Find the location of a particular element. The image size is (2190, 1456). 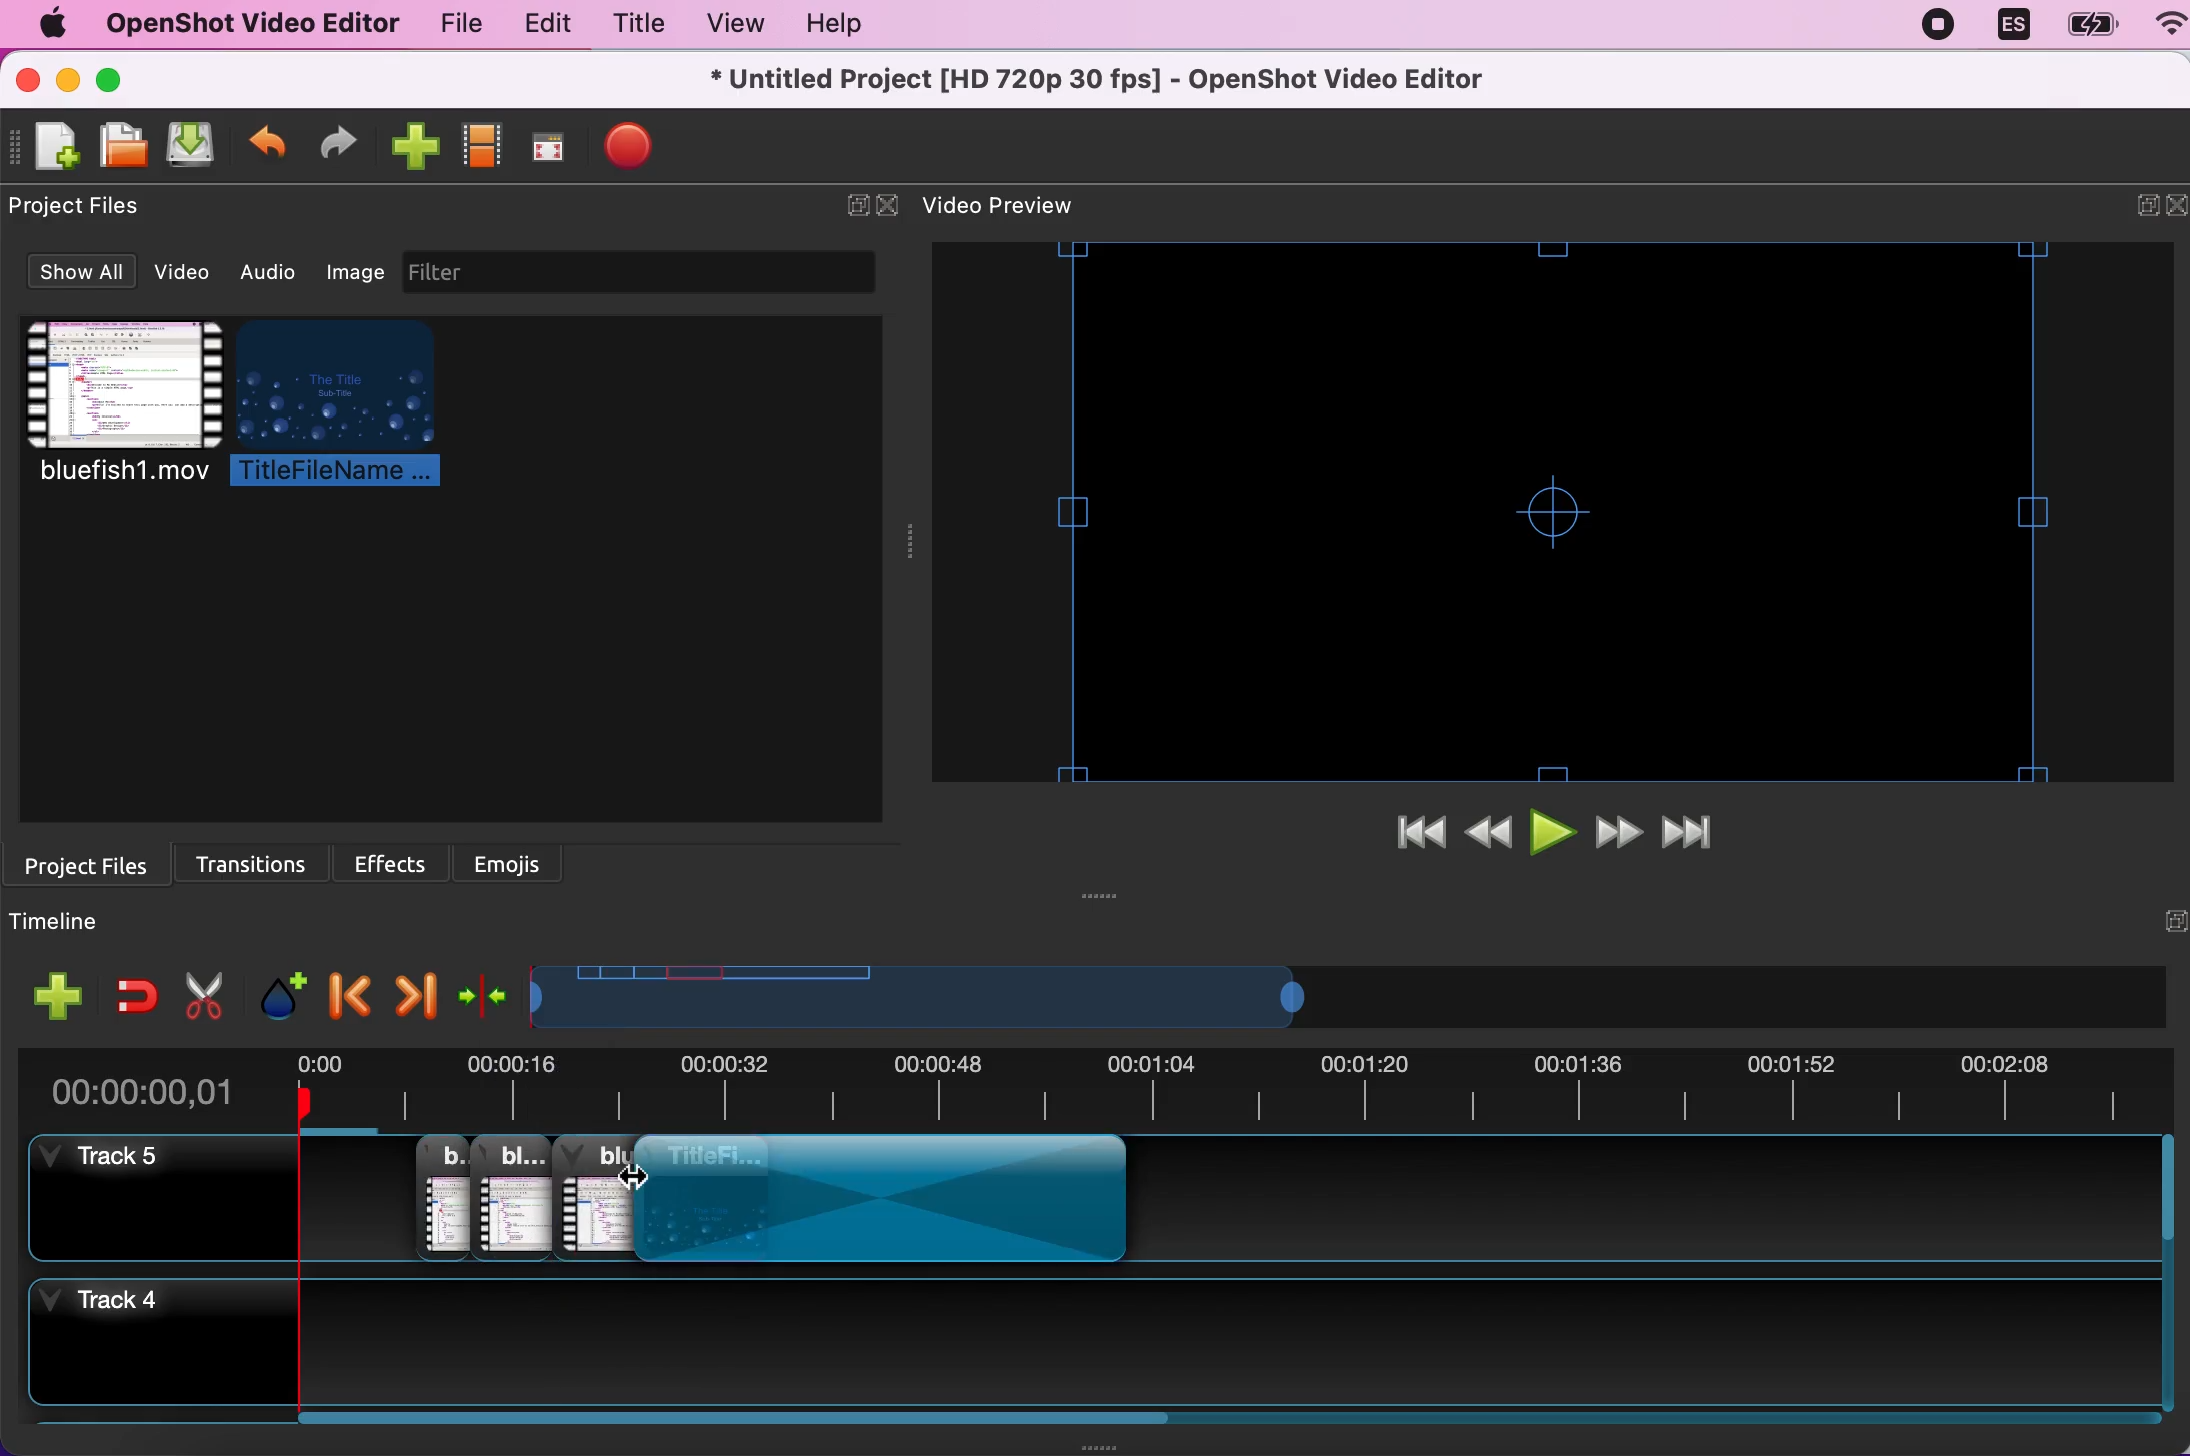

close is located at coordinates (890, 207).